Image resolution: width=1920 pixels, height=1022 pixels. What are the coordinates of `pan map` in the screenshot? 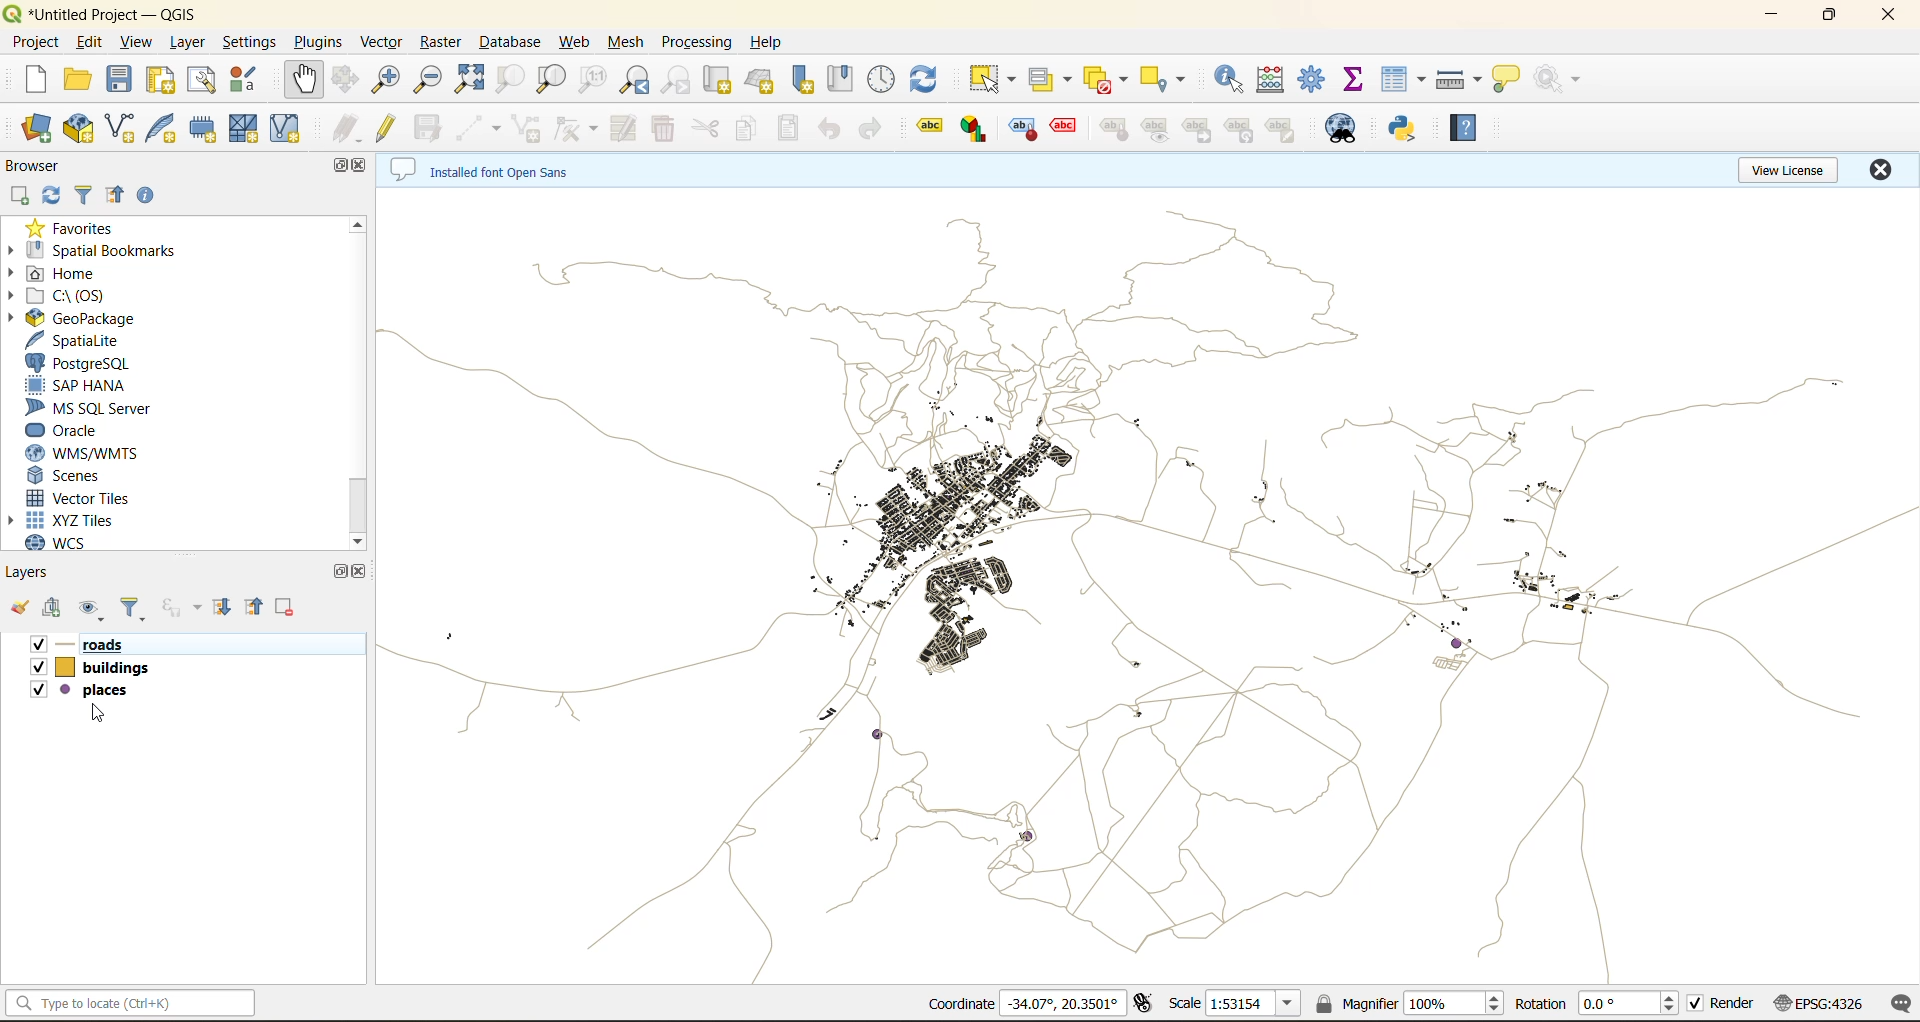 It's located at (312, 81).